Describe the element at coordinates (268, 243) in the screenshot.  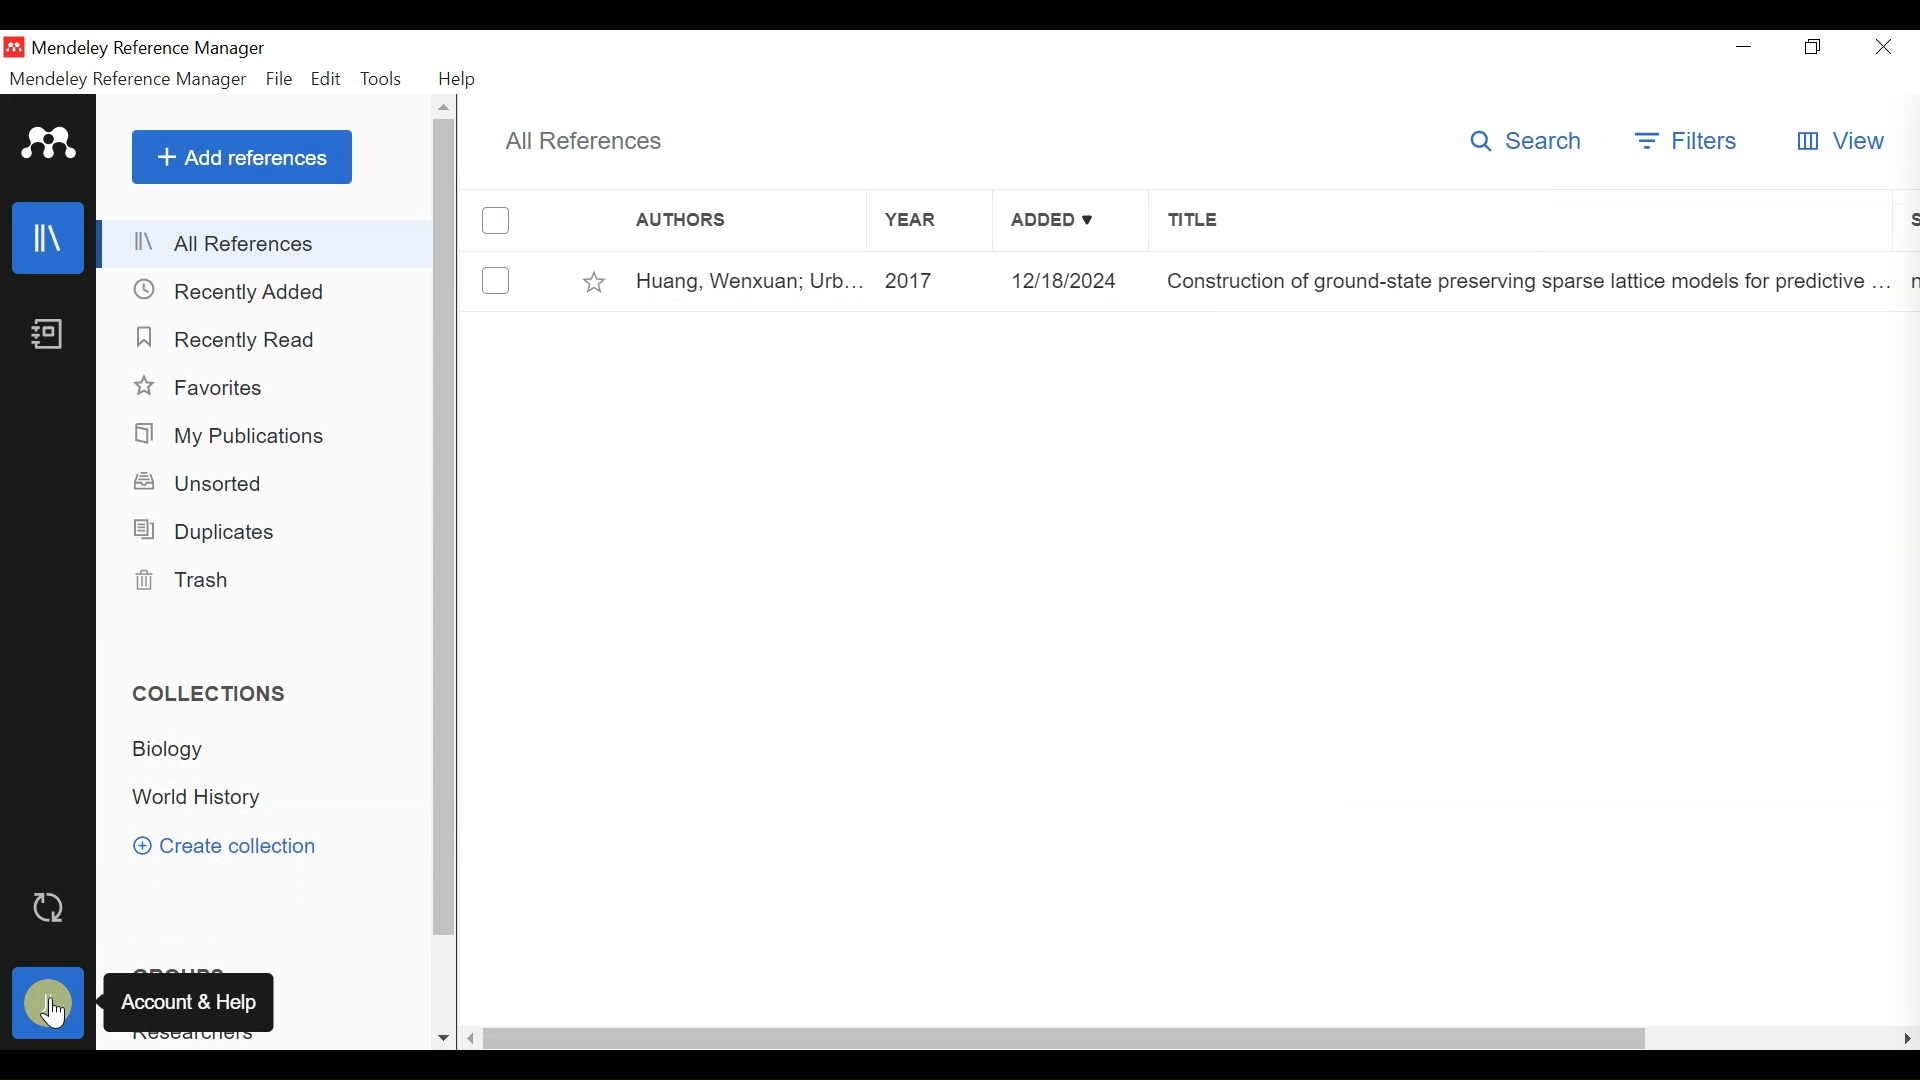
I see `All References` at that location.